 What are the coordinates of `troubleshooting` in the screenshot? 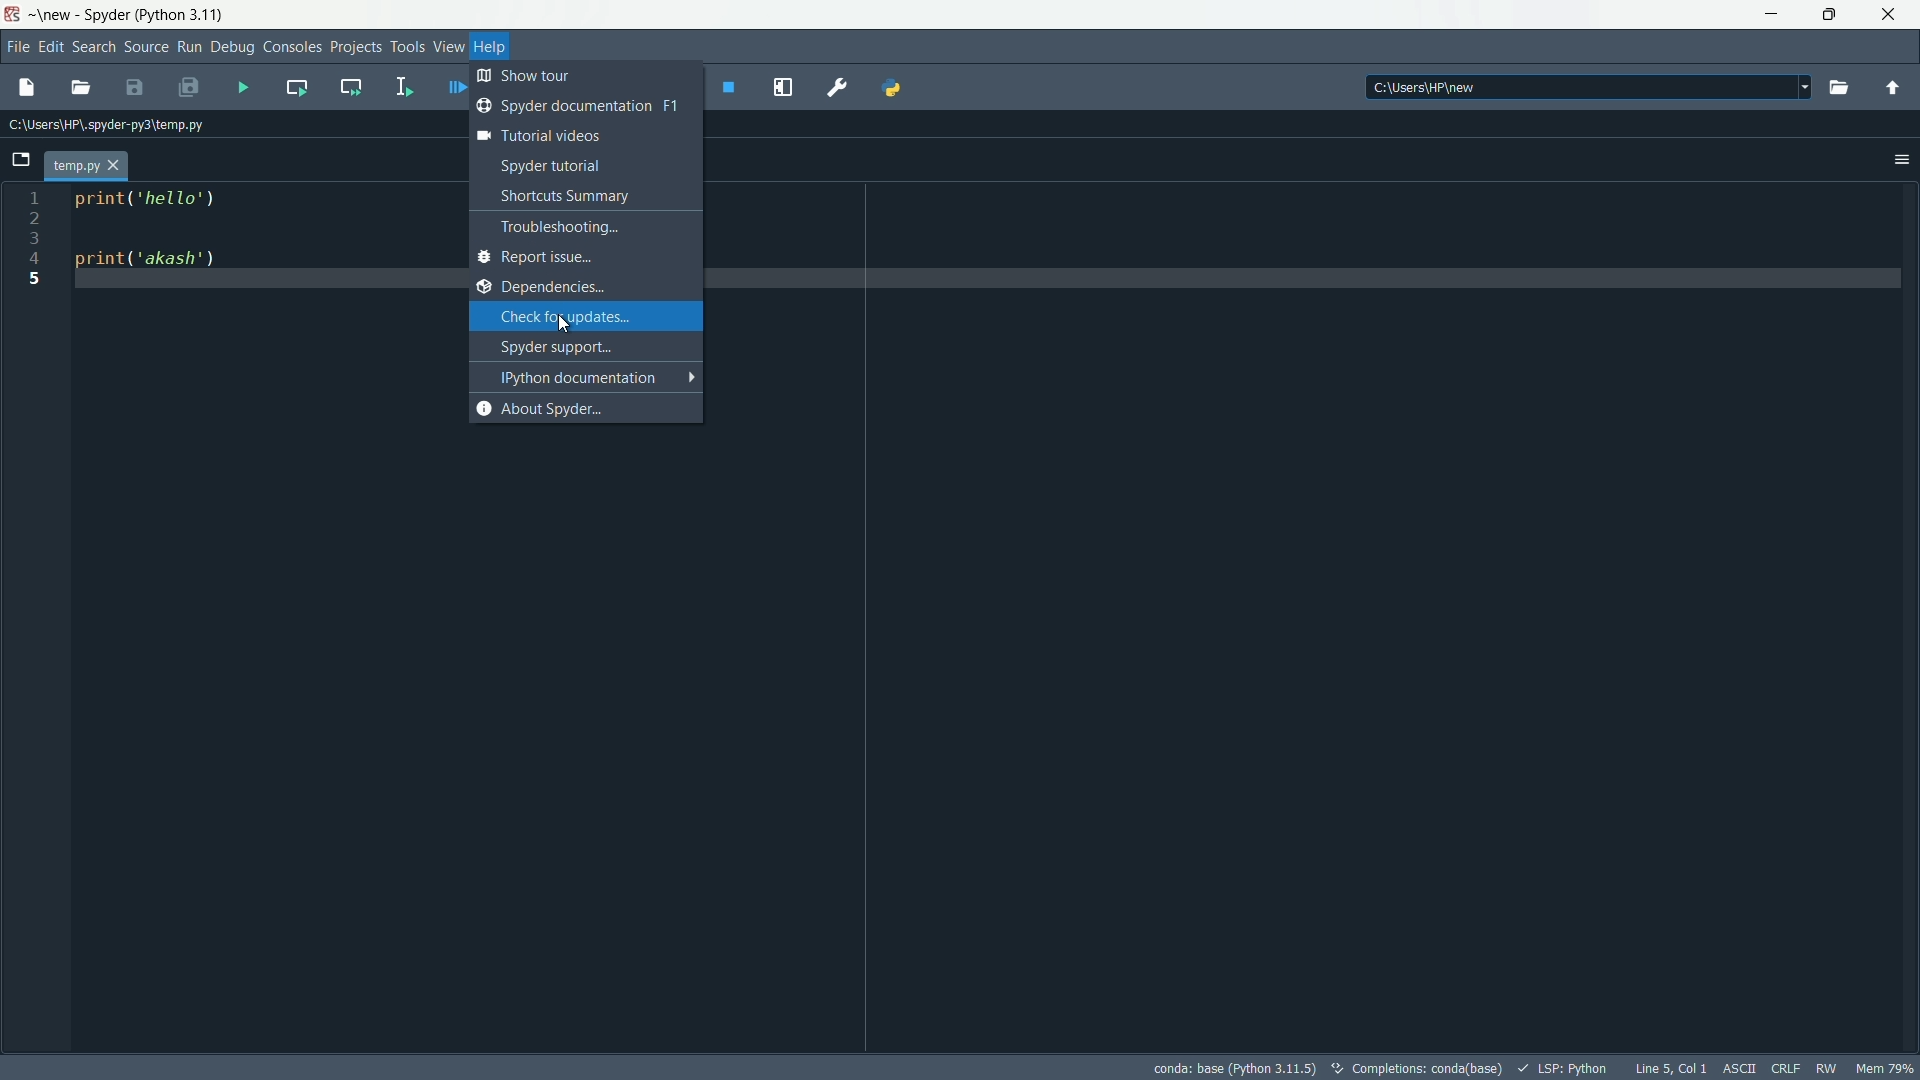 It's located at (578, 228).